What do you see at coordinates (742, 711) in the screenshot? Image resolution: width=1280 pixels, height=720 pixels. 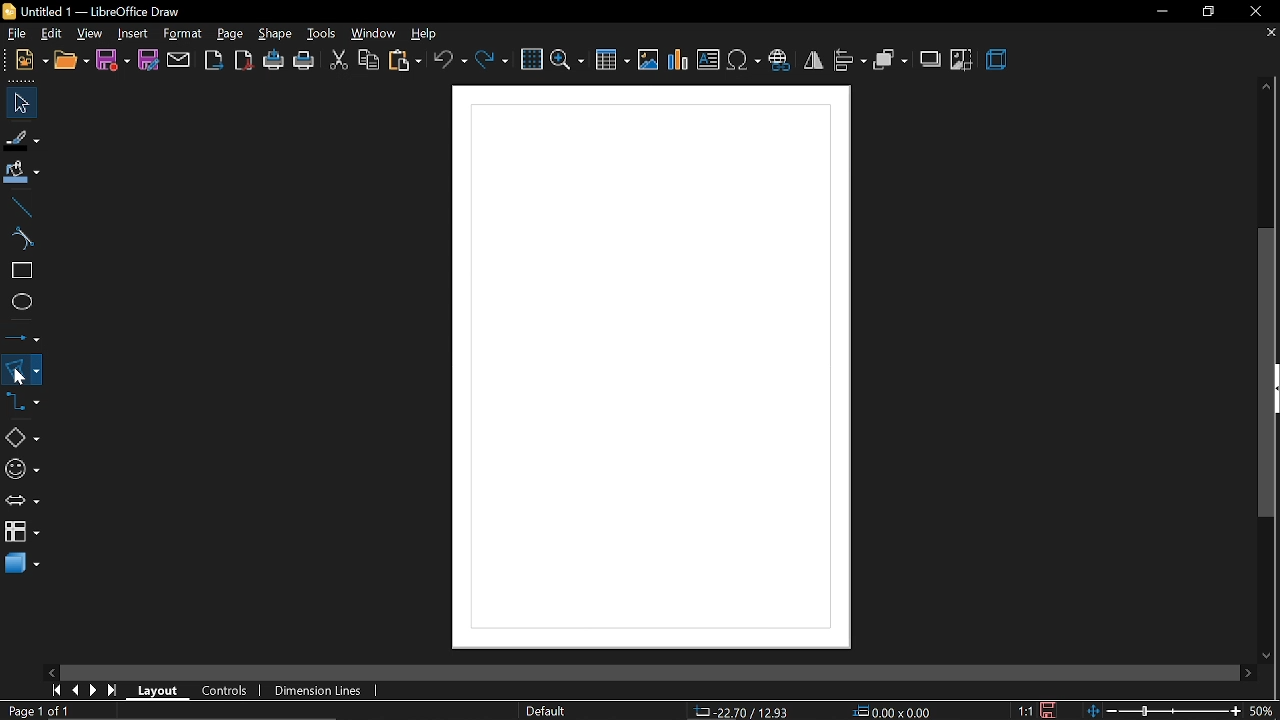 I see `co-ordinate 22.70/12.93` at bounding box center [742, 711].